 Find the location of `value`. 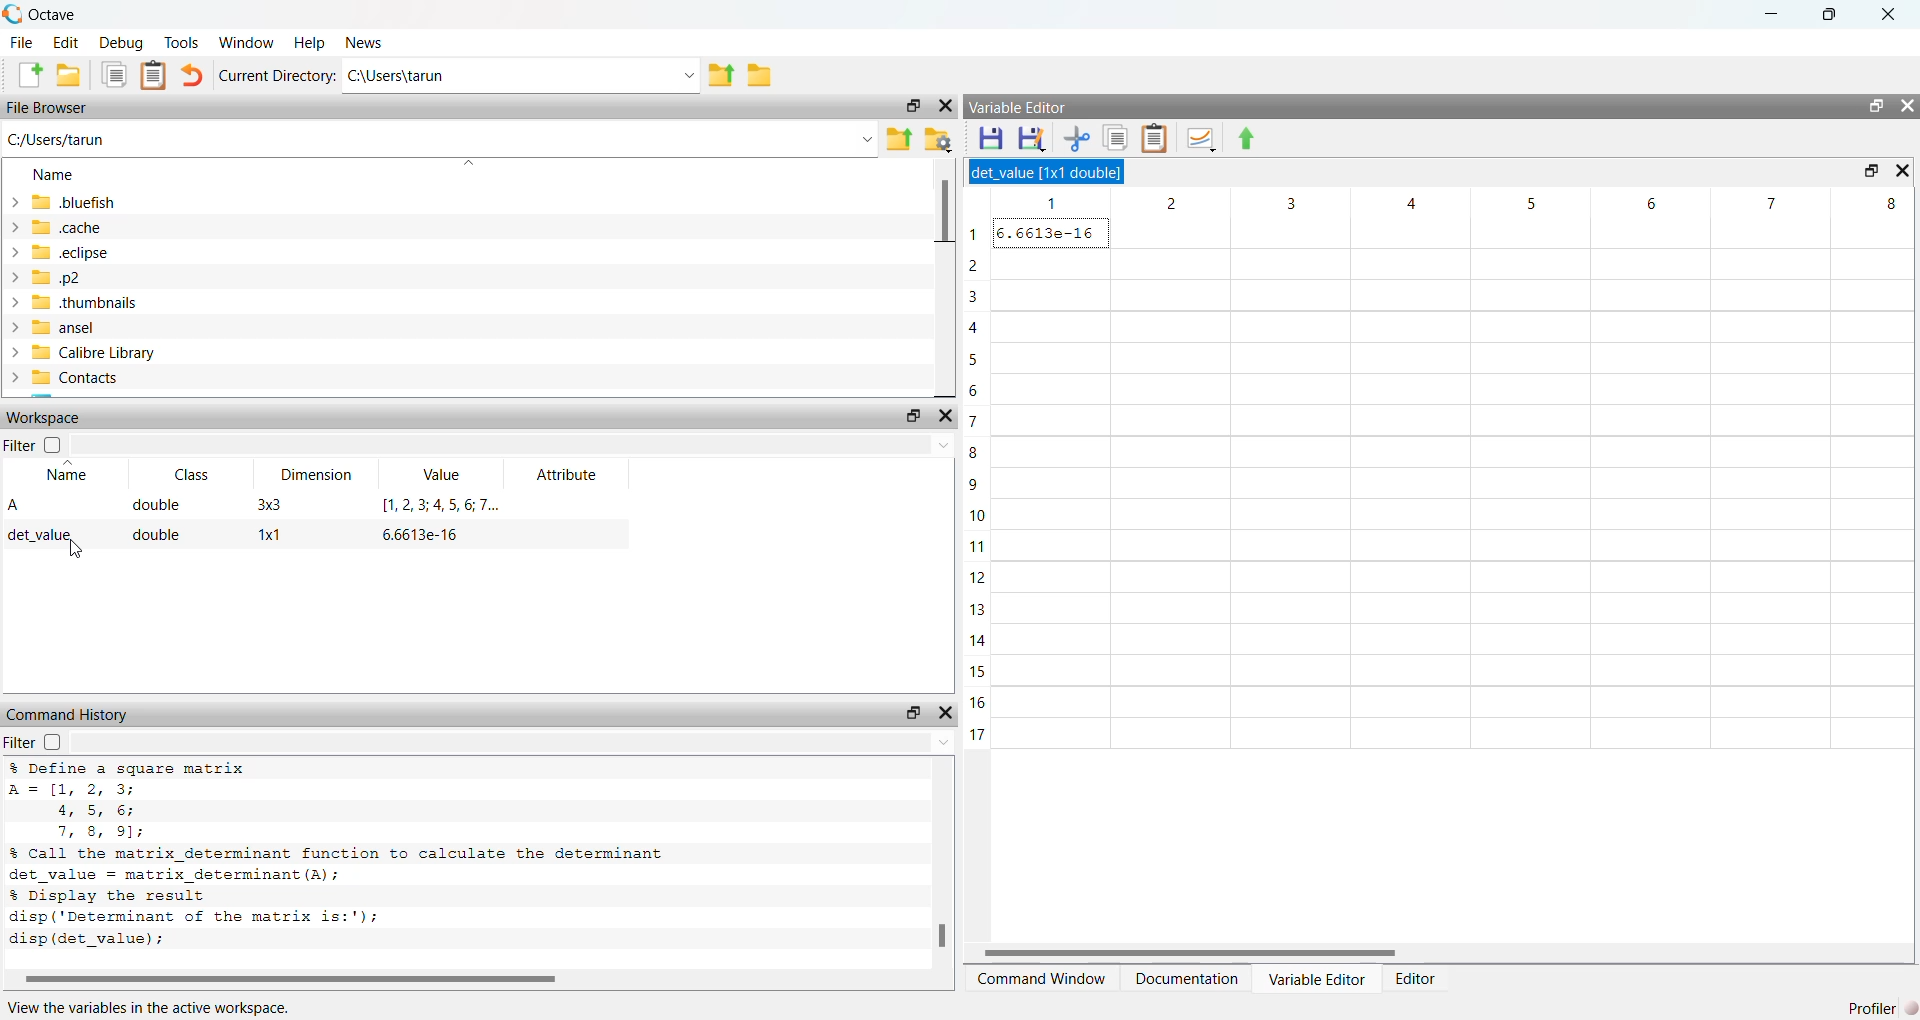

value is located at coordinates (445, 476).